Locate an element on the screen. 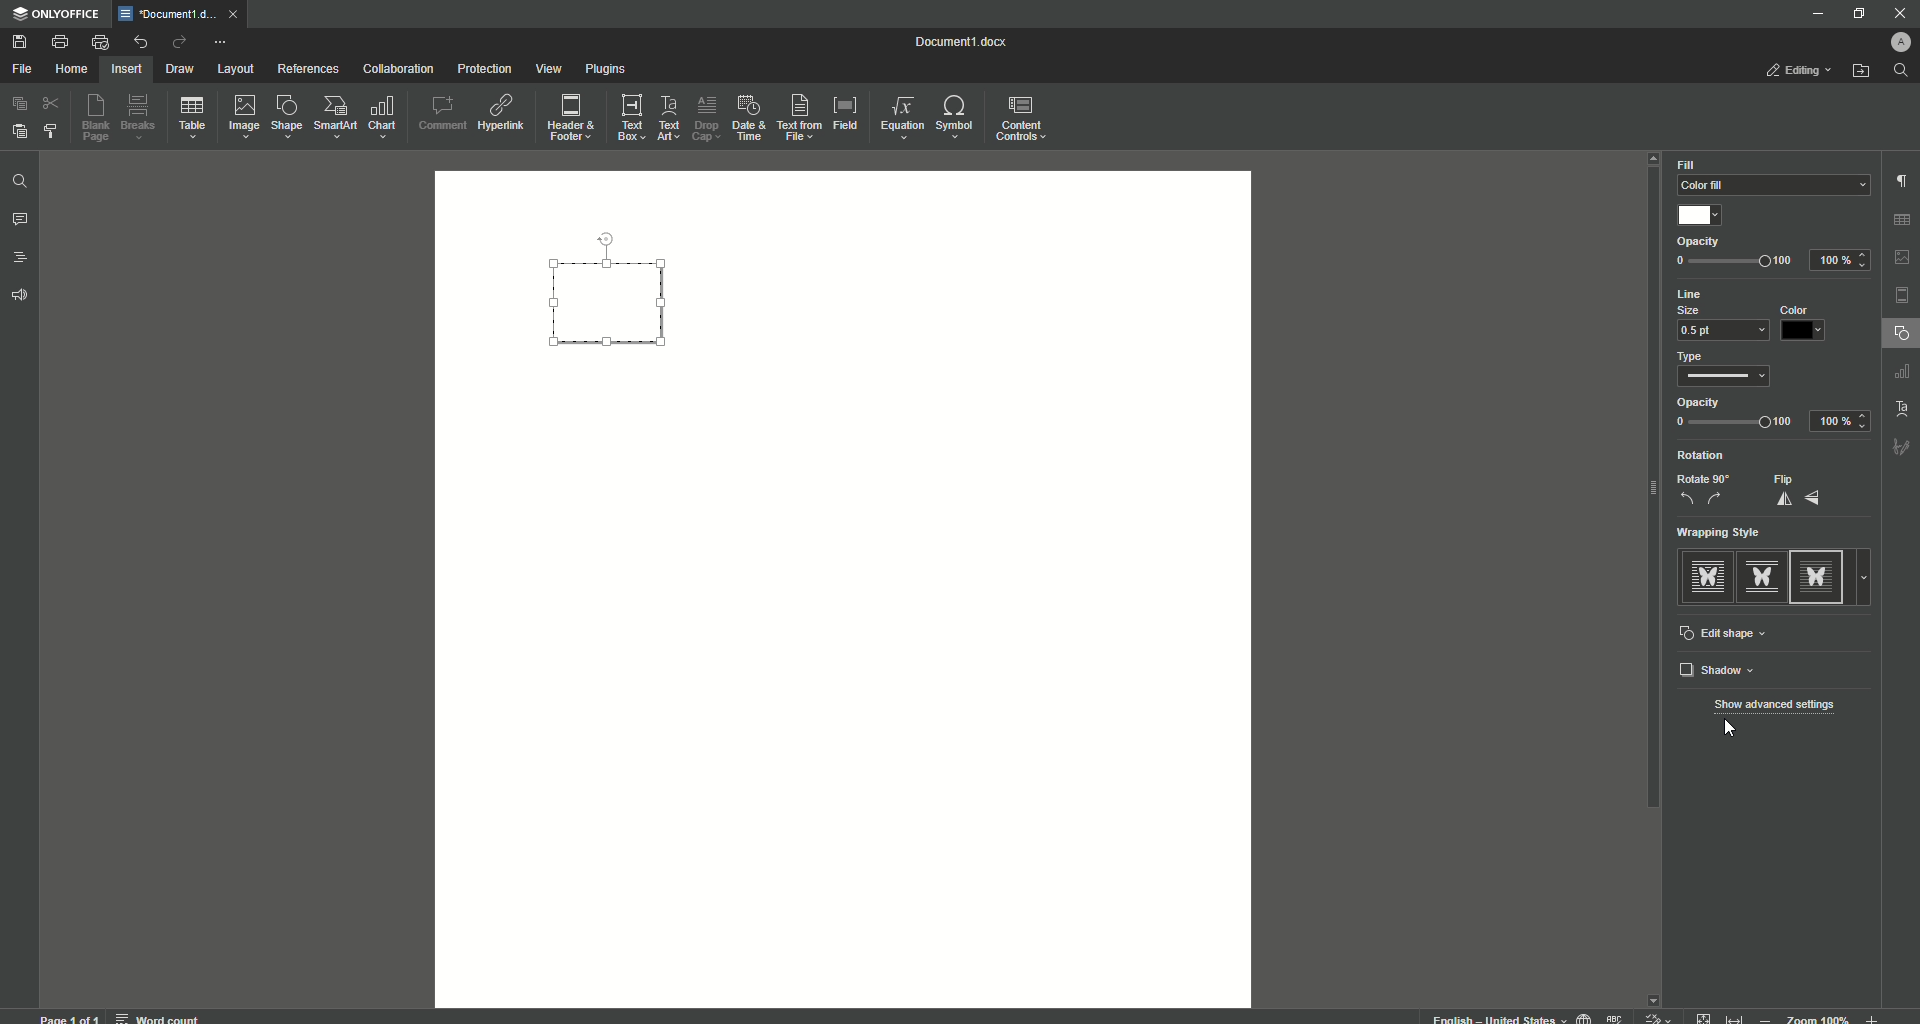 This screenshot has height=1024, width=1920. image is located at coordinates (1903, 257).